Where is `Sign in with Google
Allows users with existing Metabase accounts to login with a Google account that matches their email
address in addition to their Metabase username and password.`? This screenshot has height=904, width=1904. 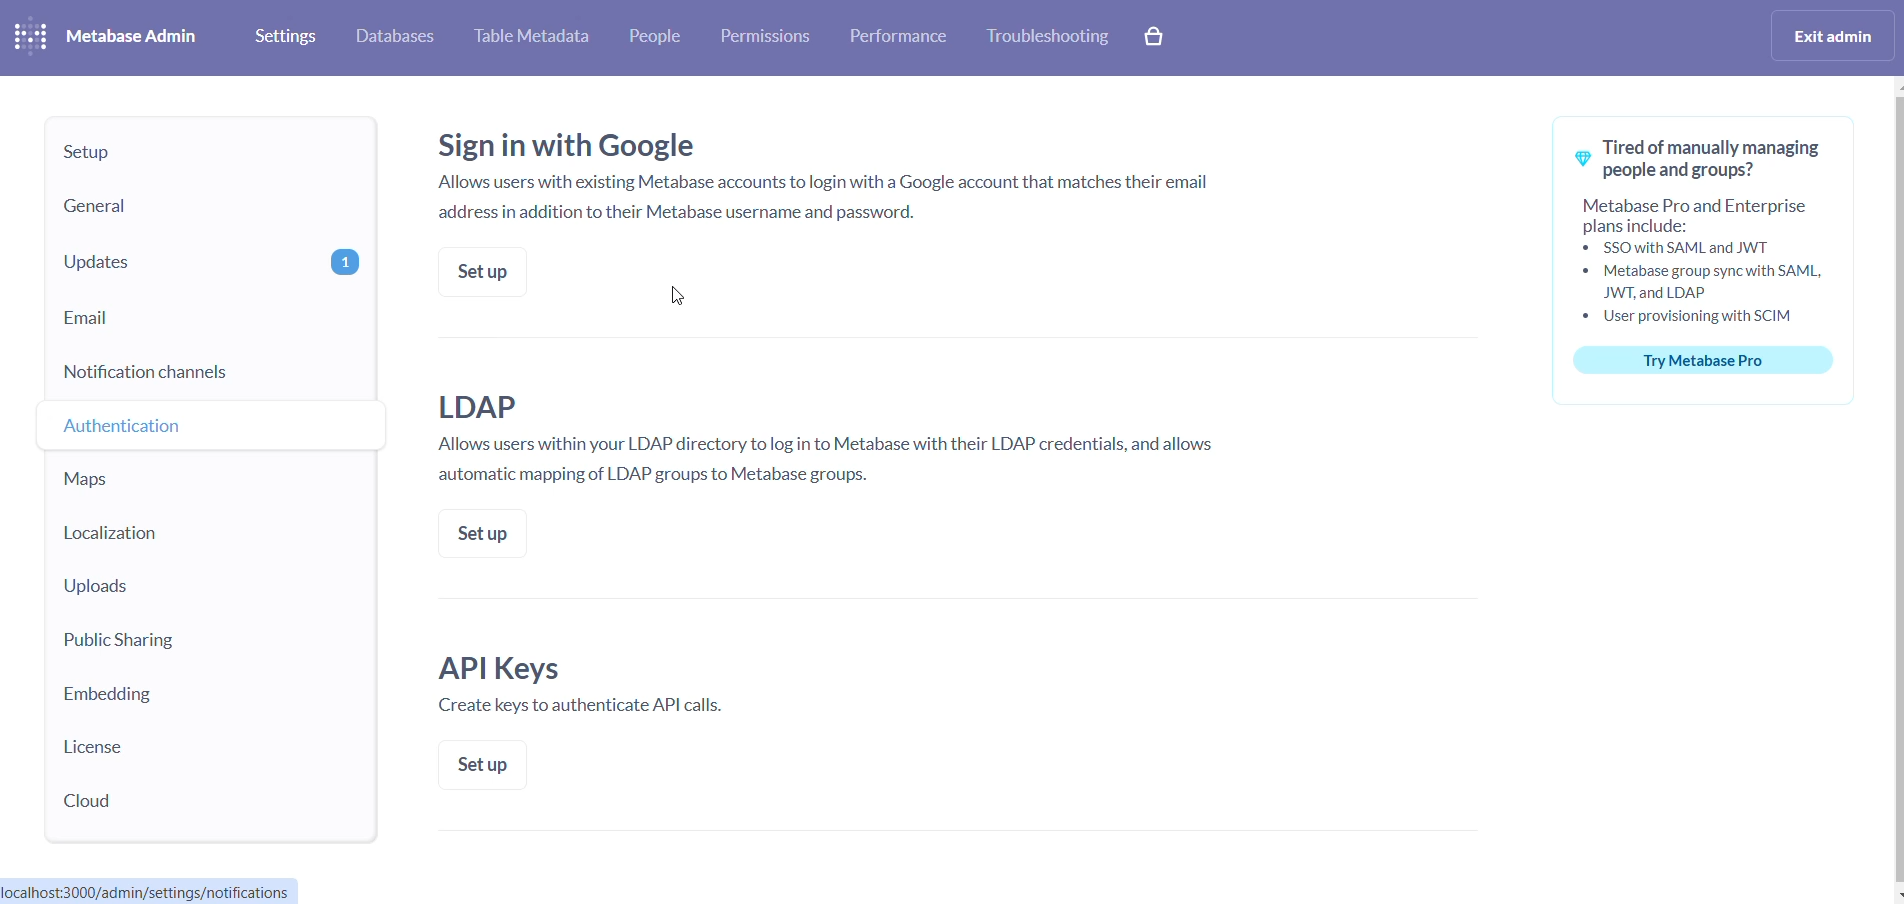
Sign in with Google
Allows users with existing Metabase accounts to login with a Google account that matches their email
address in addition to their Metabase username and password. is located at coordinates (844, 180).